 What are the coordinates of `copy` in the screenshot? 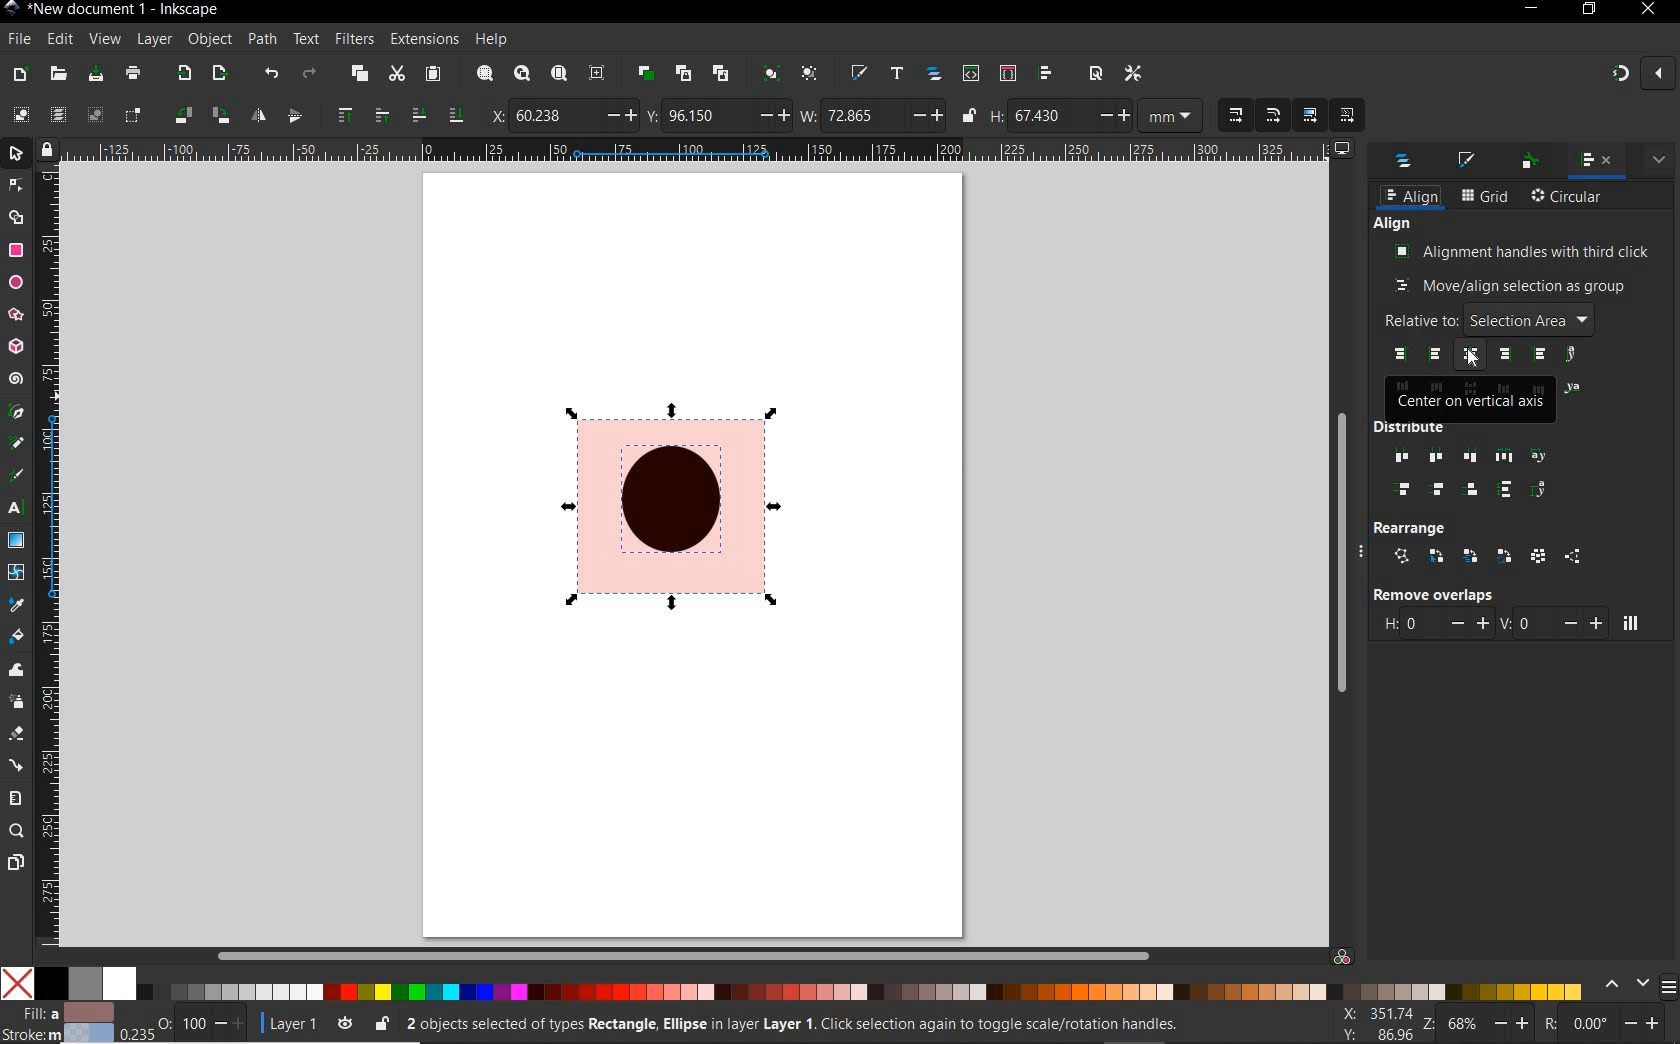 It's located at (359, 74).